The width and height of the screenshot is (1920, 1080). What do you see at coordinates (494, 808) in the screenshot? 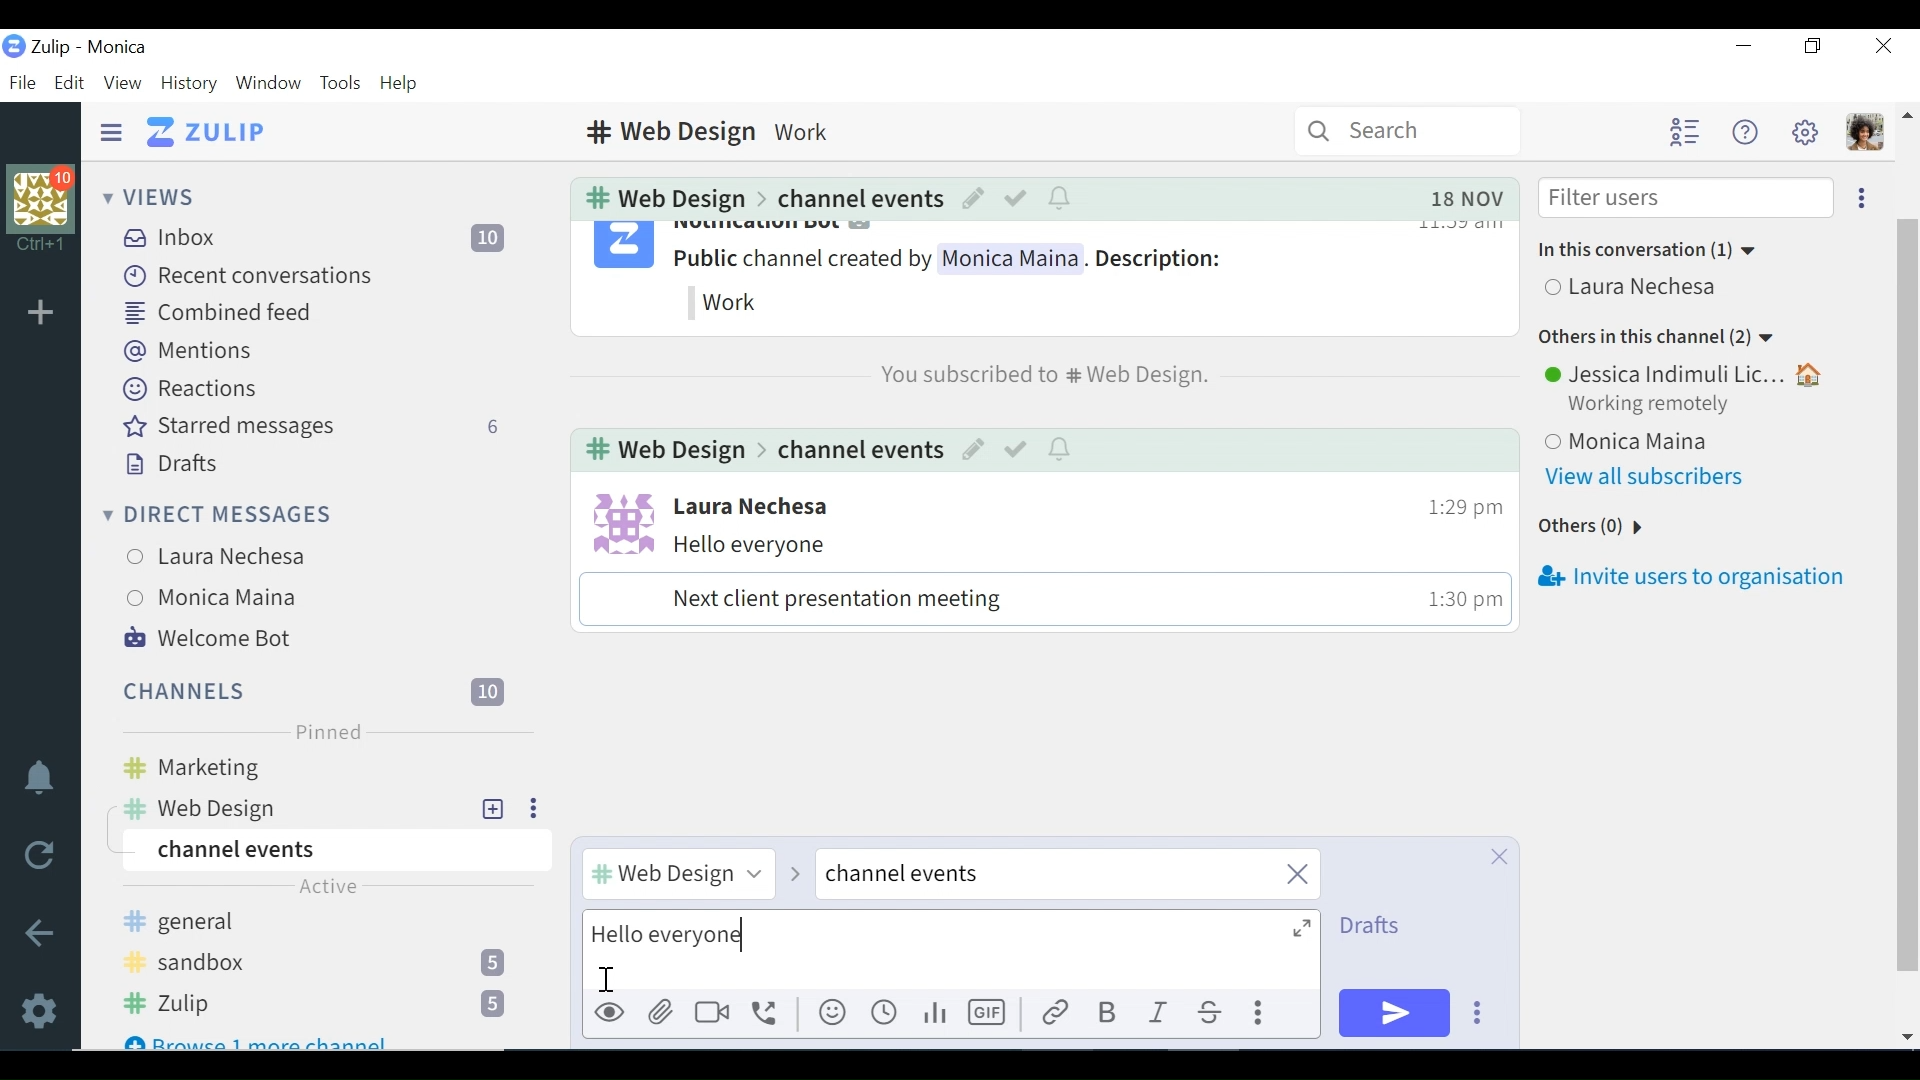
I see `add New Topic` at bounding box center [494, 808].